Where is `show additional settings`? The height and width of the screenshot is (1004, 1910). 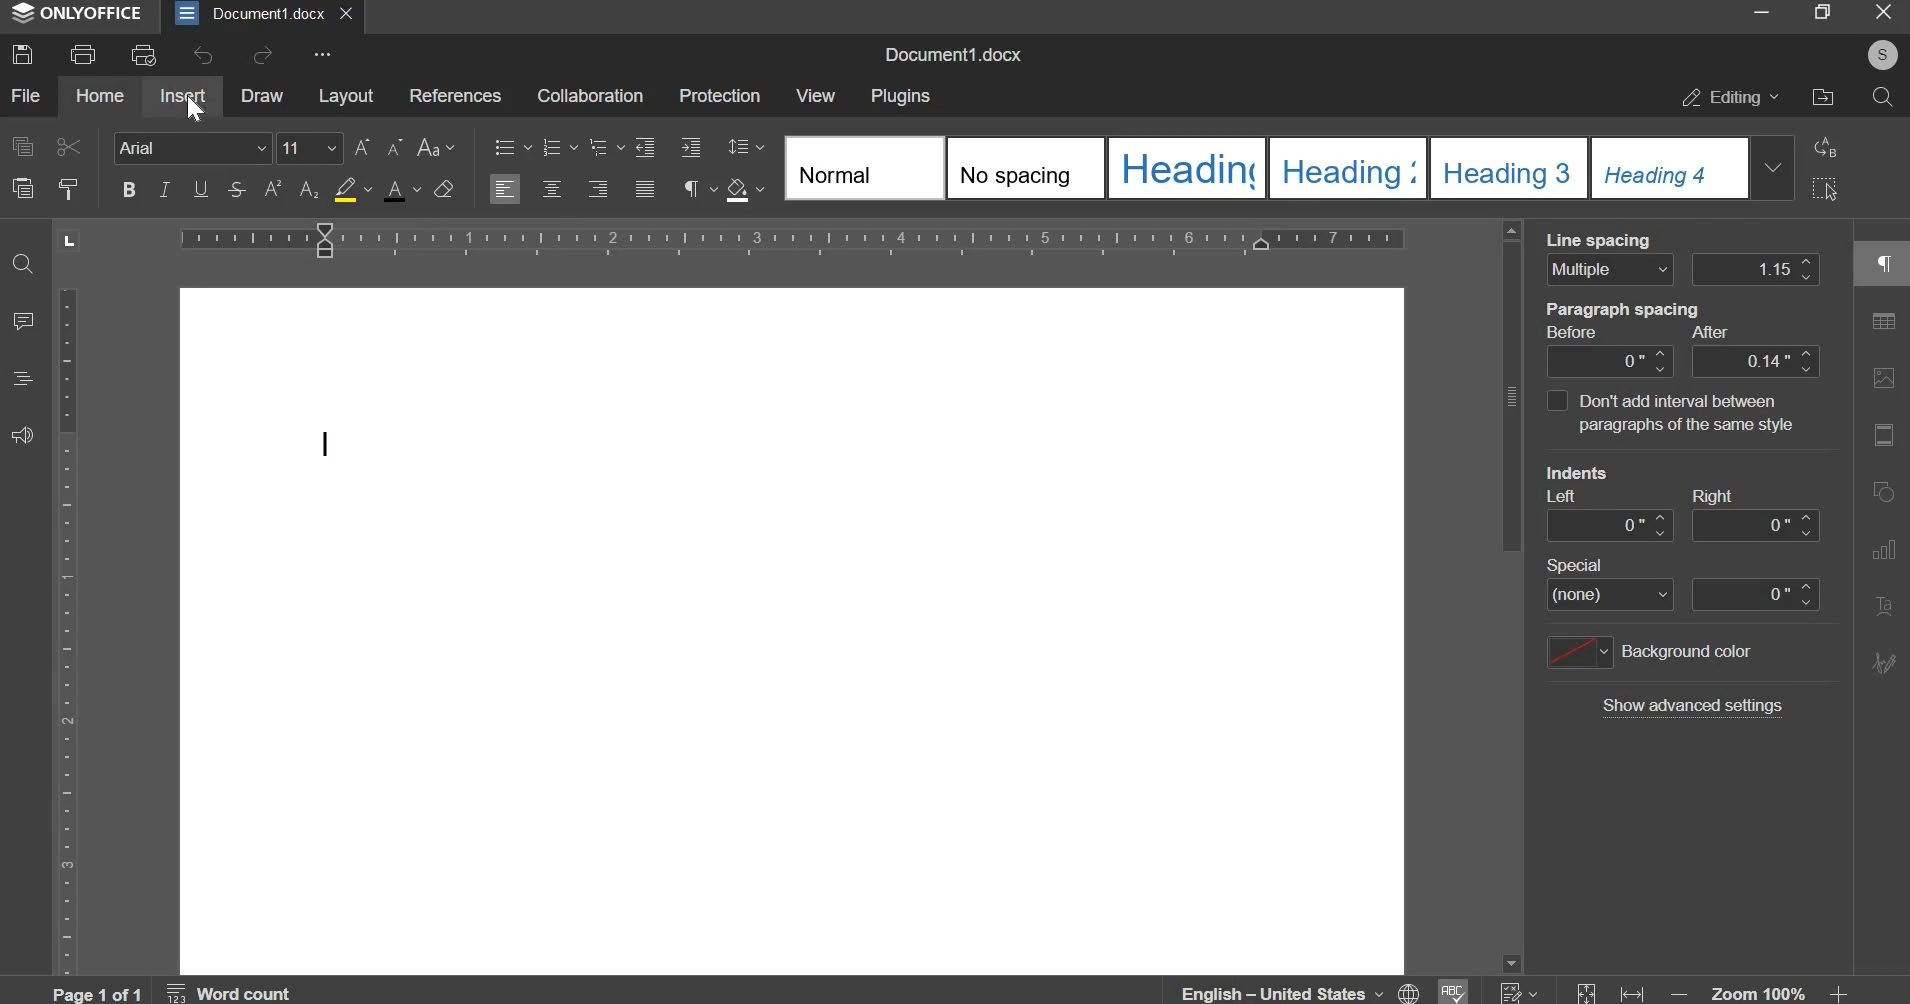
show additional settings is located at coordinates (1692, 706).